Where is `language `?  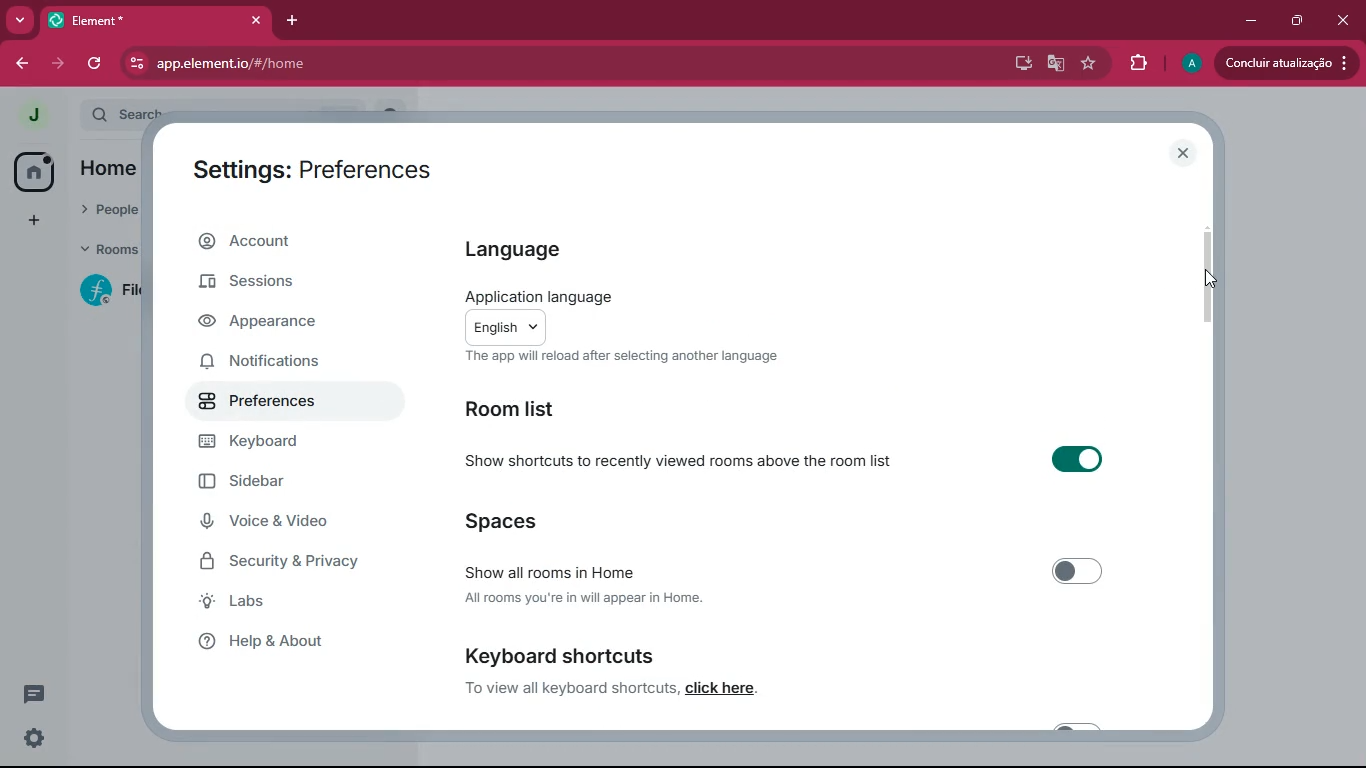
language  is located at coordinates (533, 254).